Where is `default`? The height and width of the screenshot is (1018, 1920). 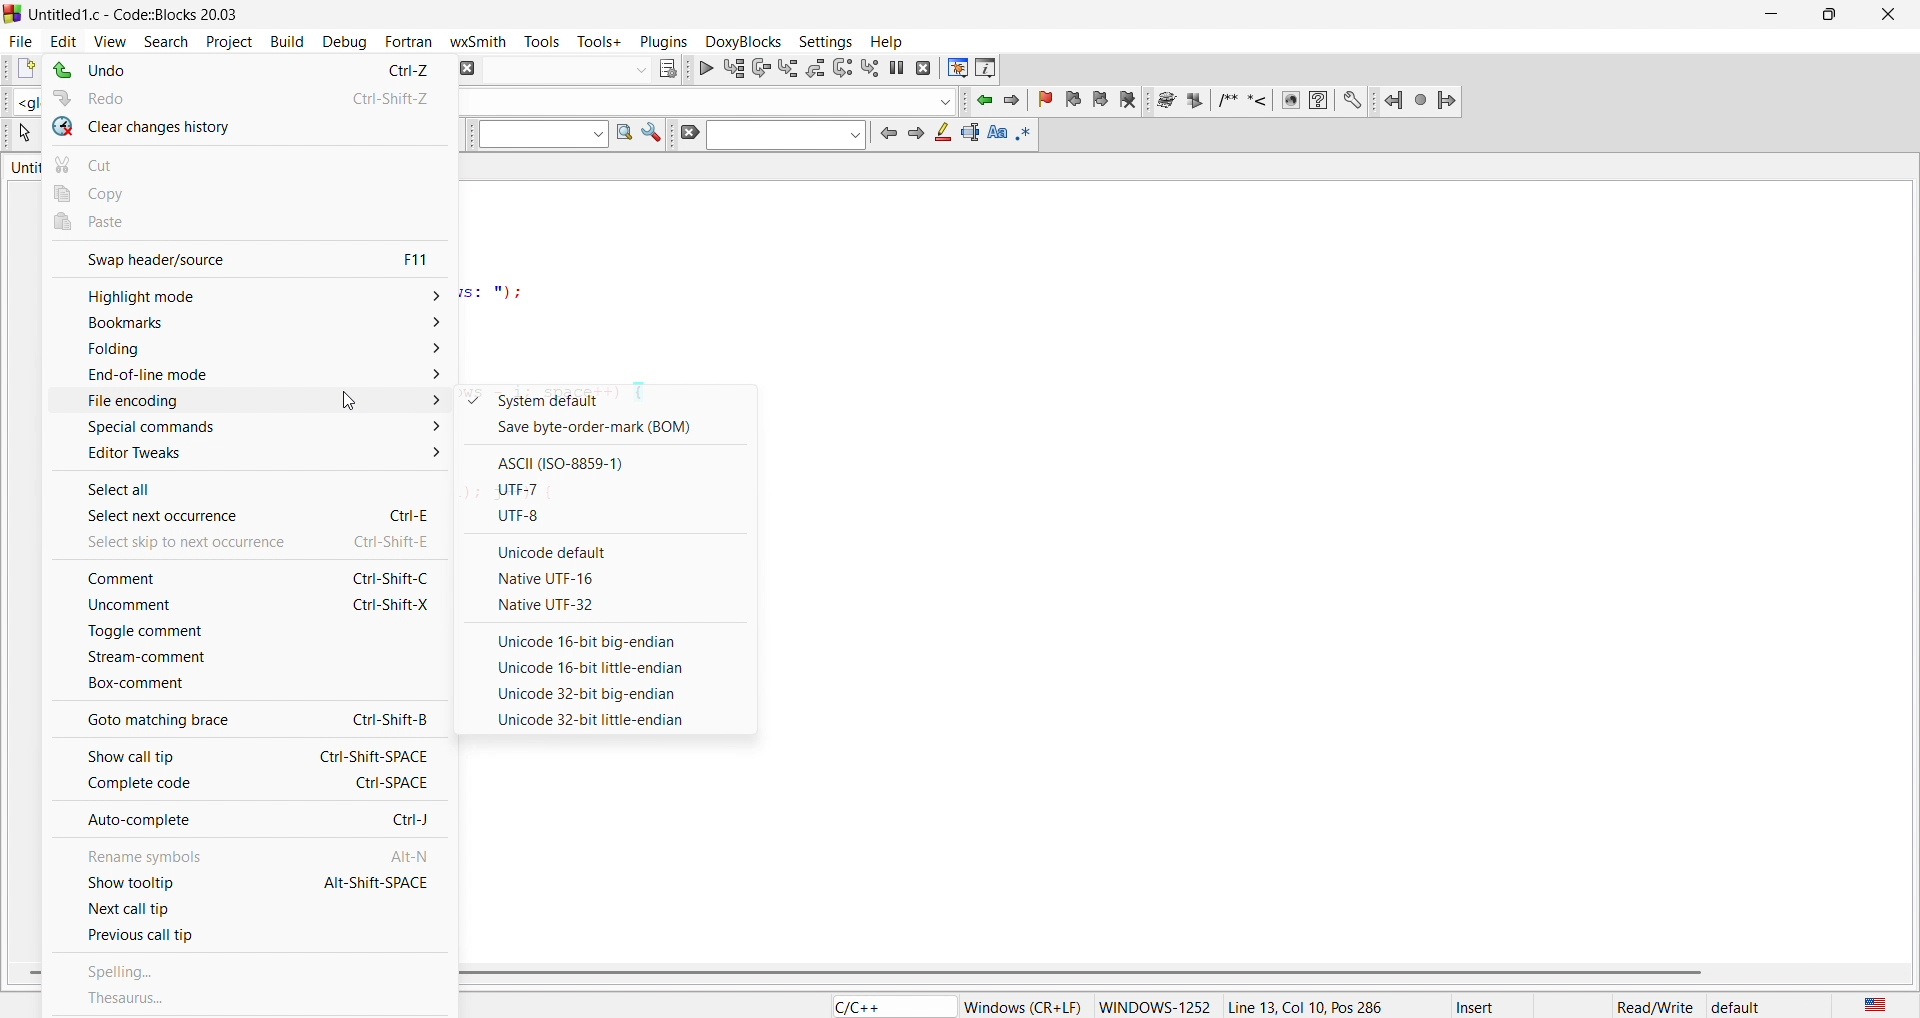 default is located at coordinates (1737, 1006).